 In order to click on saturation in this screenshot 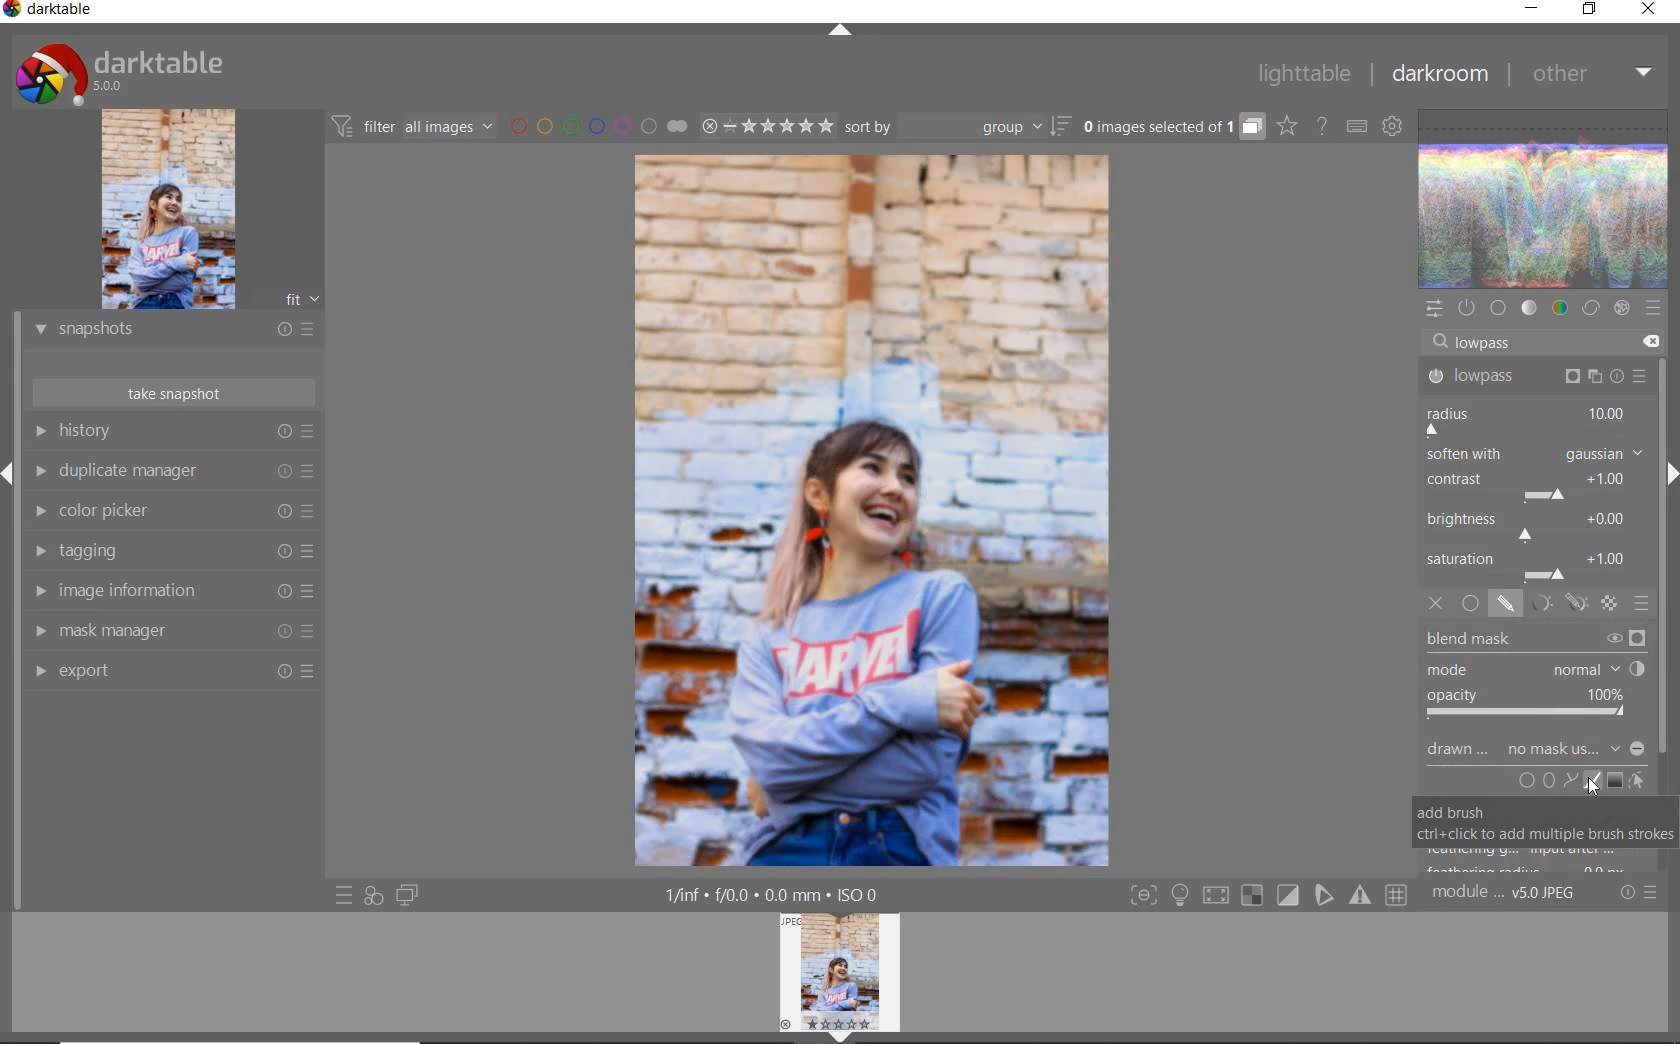, I will do `click(1533, 565)`.